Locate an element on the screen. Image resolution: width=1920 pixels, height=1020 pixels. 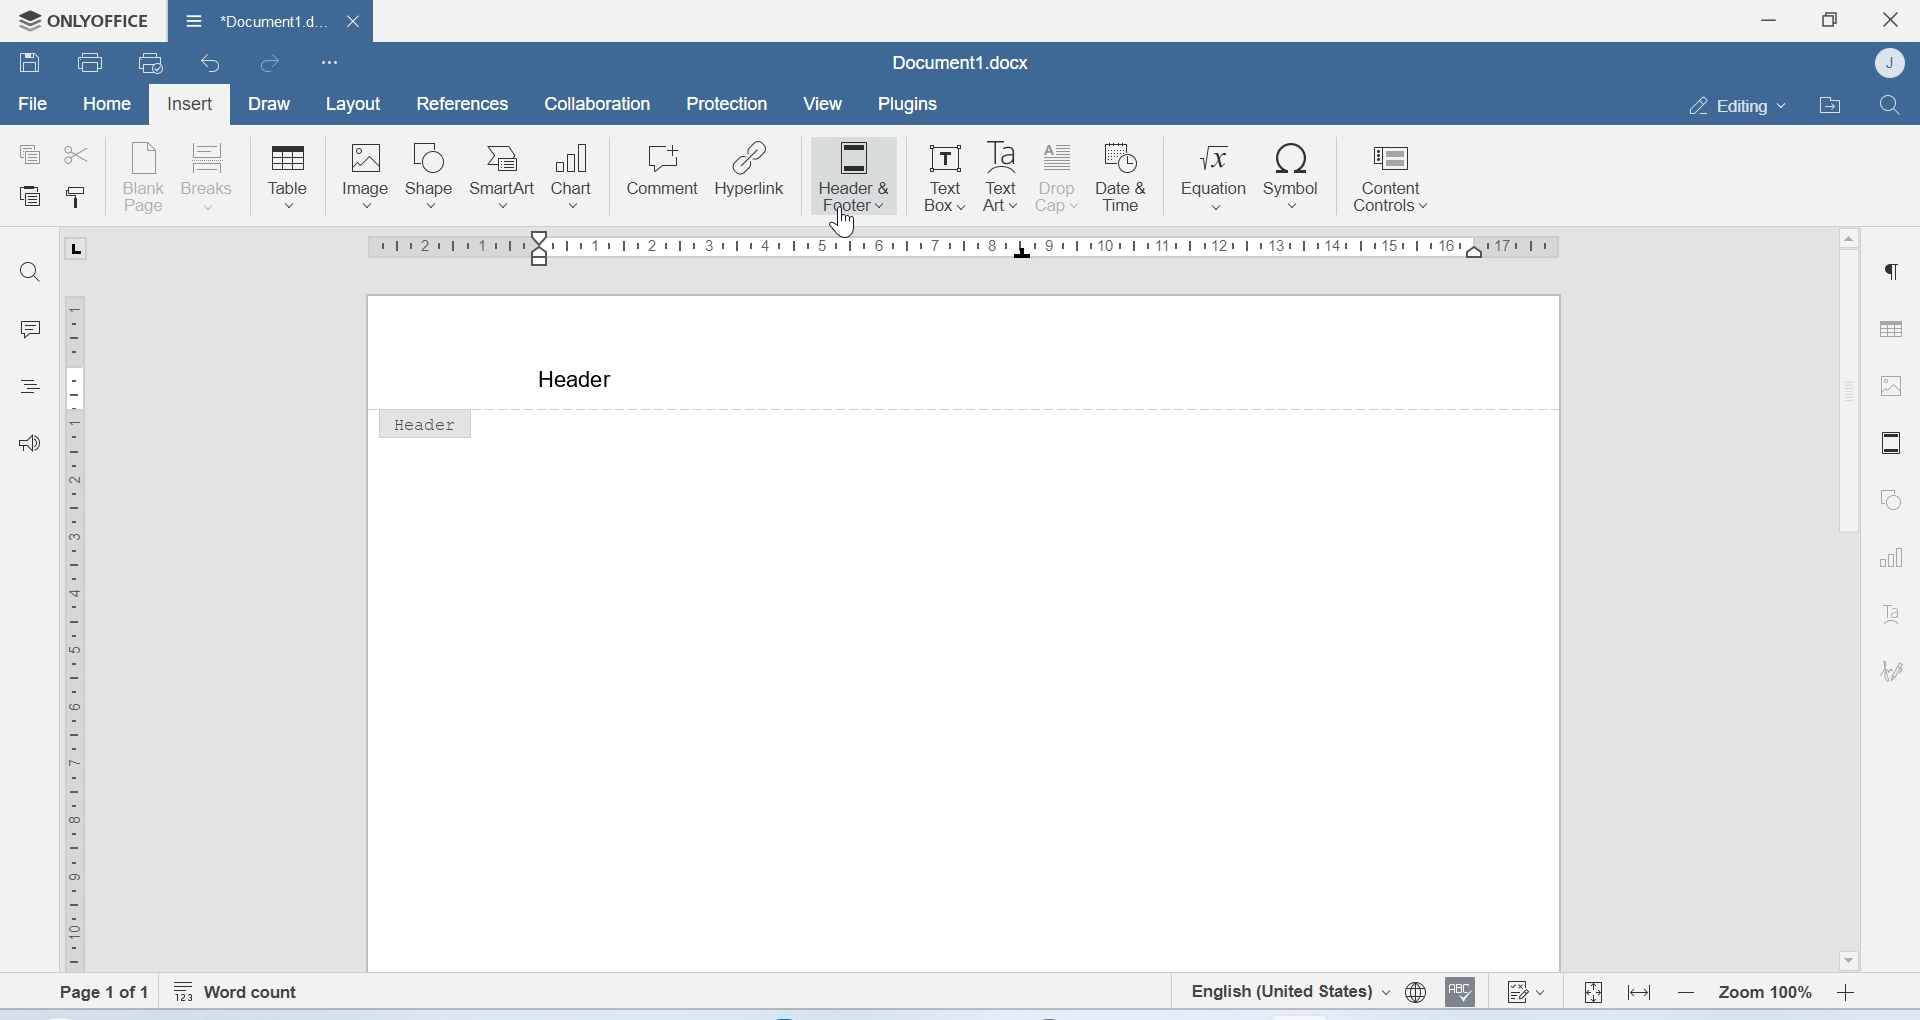
Symbol is located at coordinates (1294, 176).